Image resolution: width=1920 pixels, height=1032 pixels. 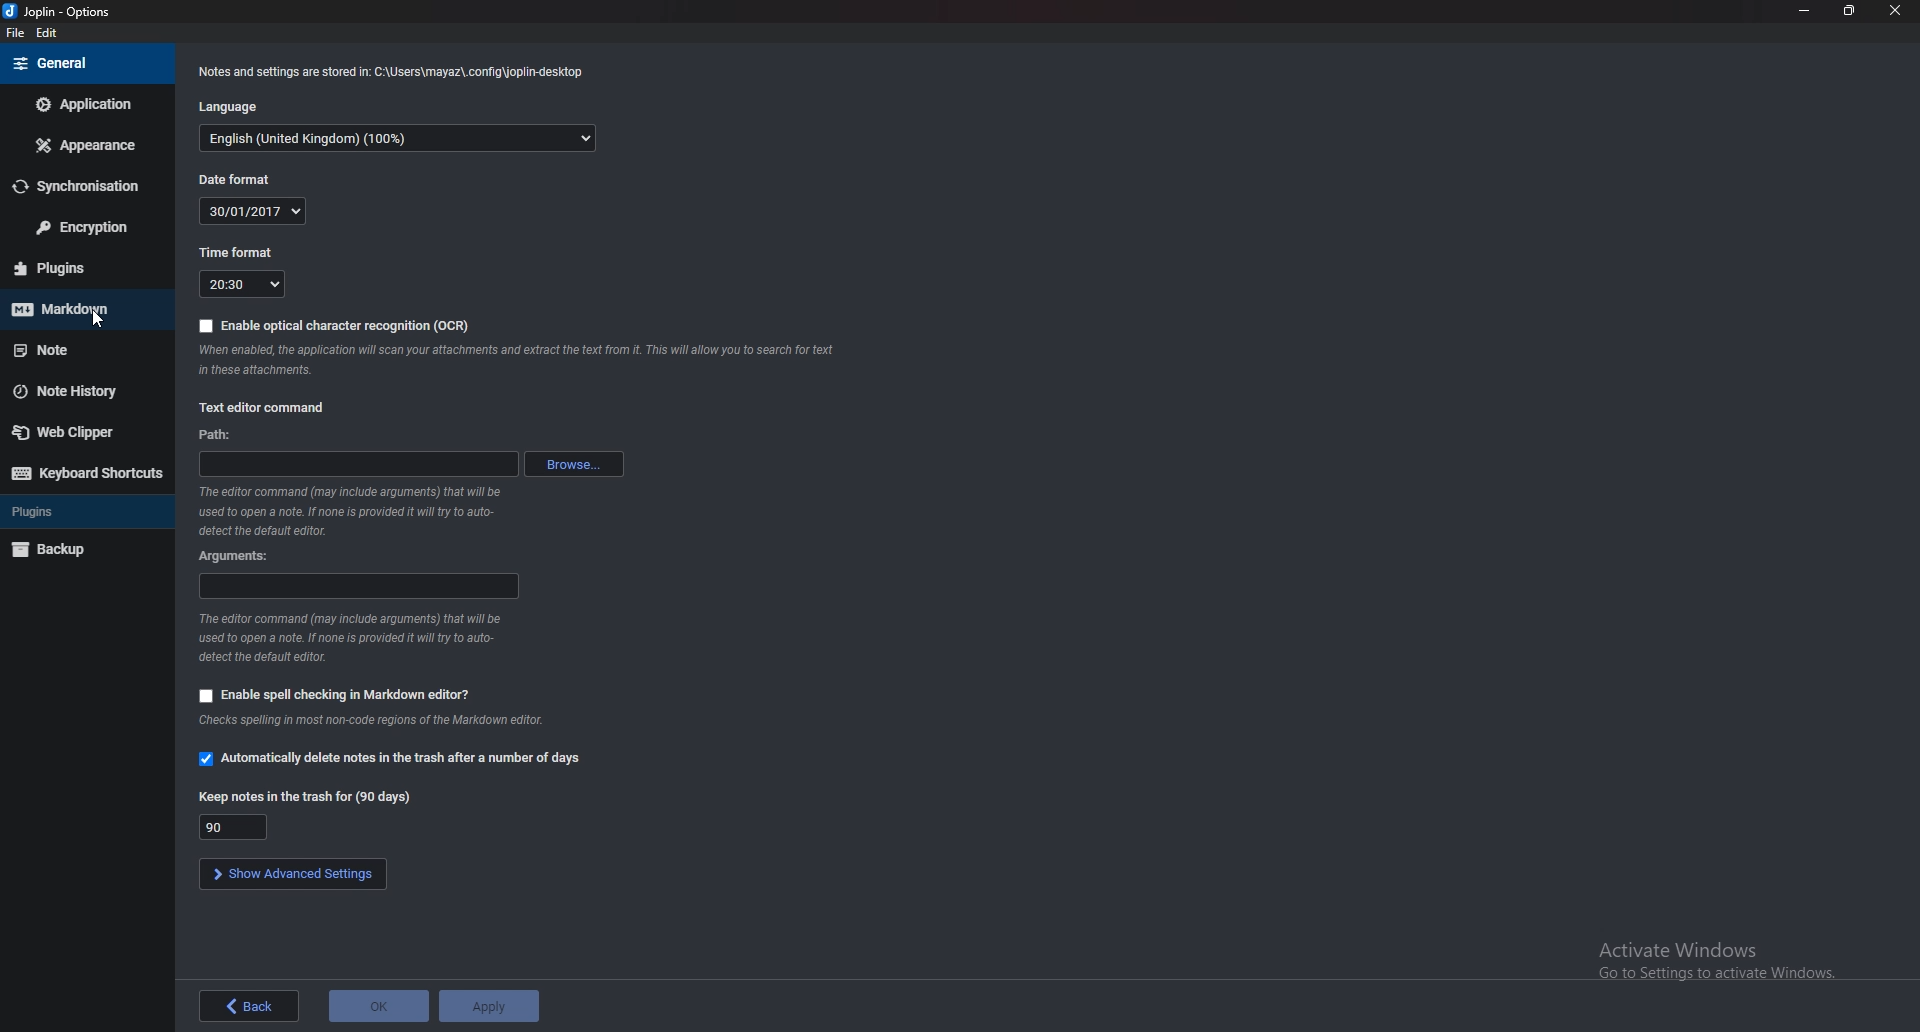 I want to click on language, so click(x=398, y=137).